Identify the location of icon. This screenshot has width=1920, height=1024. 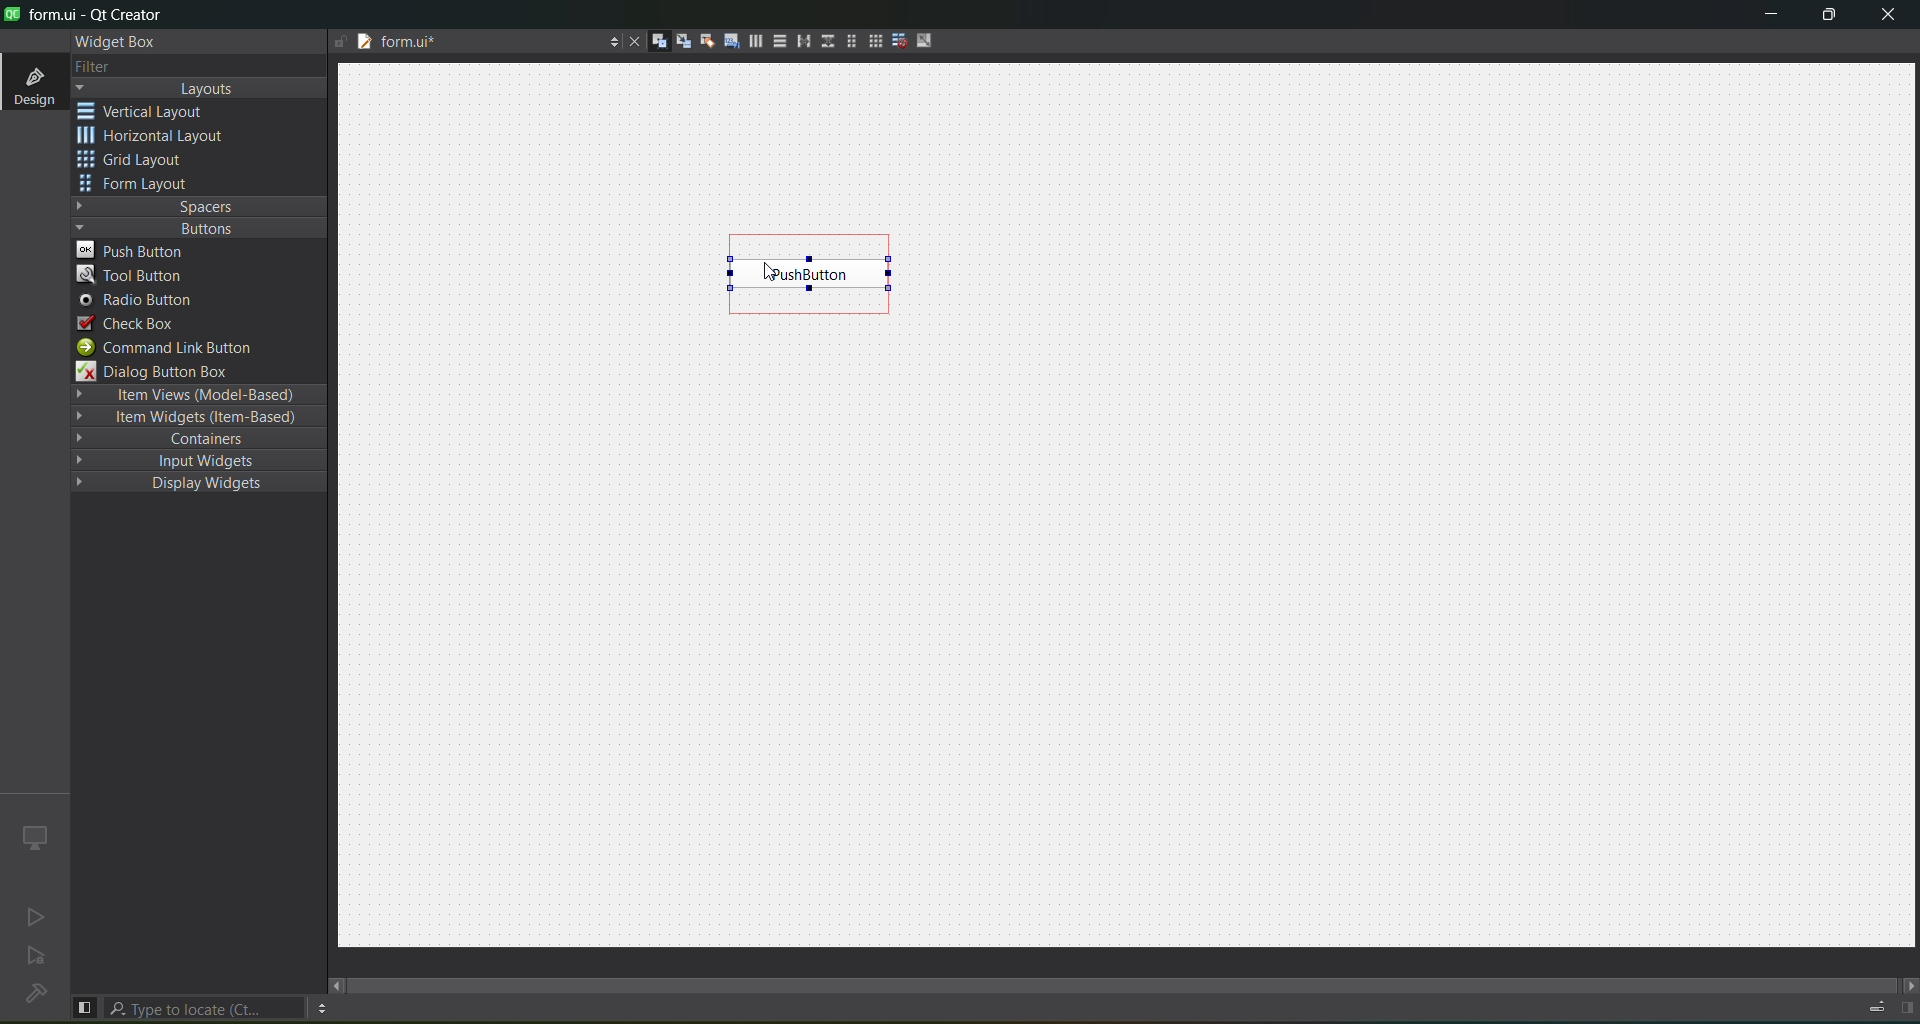
(33, 836).